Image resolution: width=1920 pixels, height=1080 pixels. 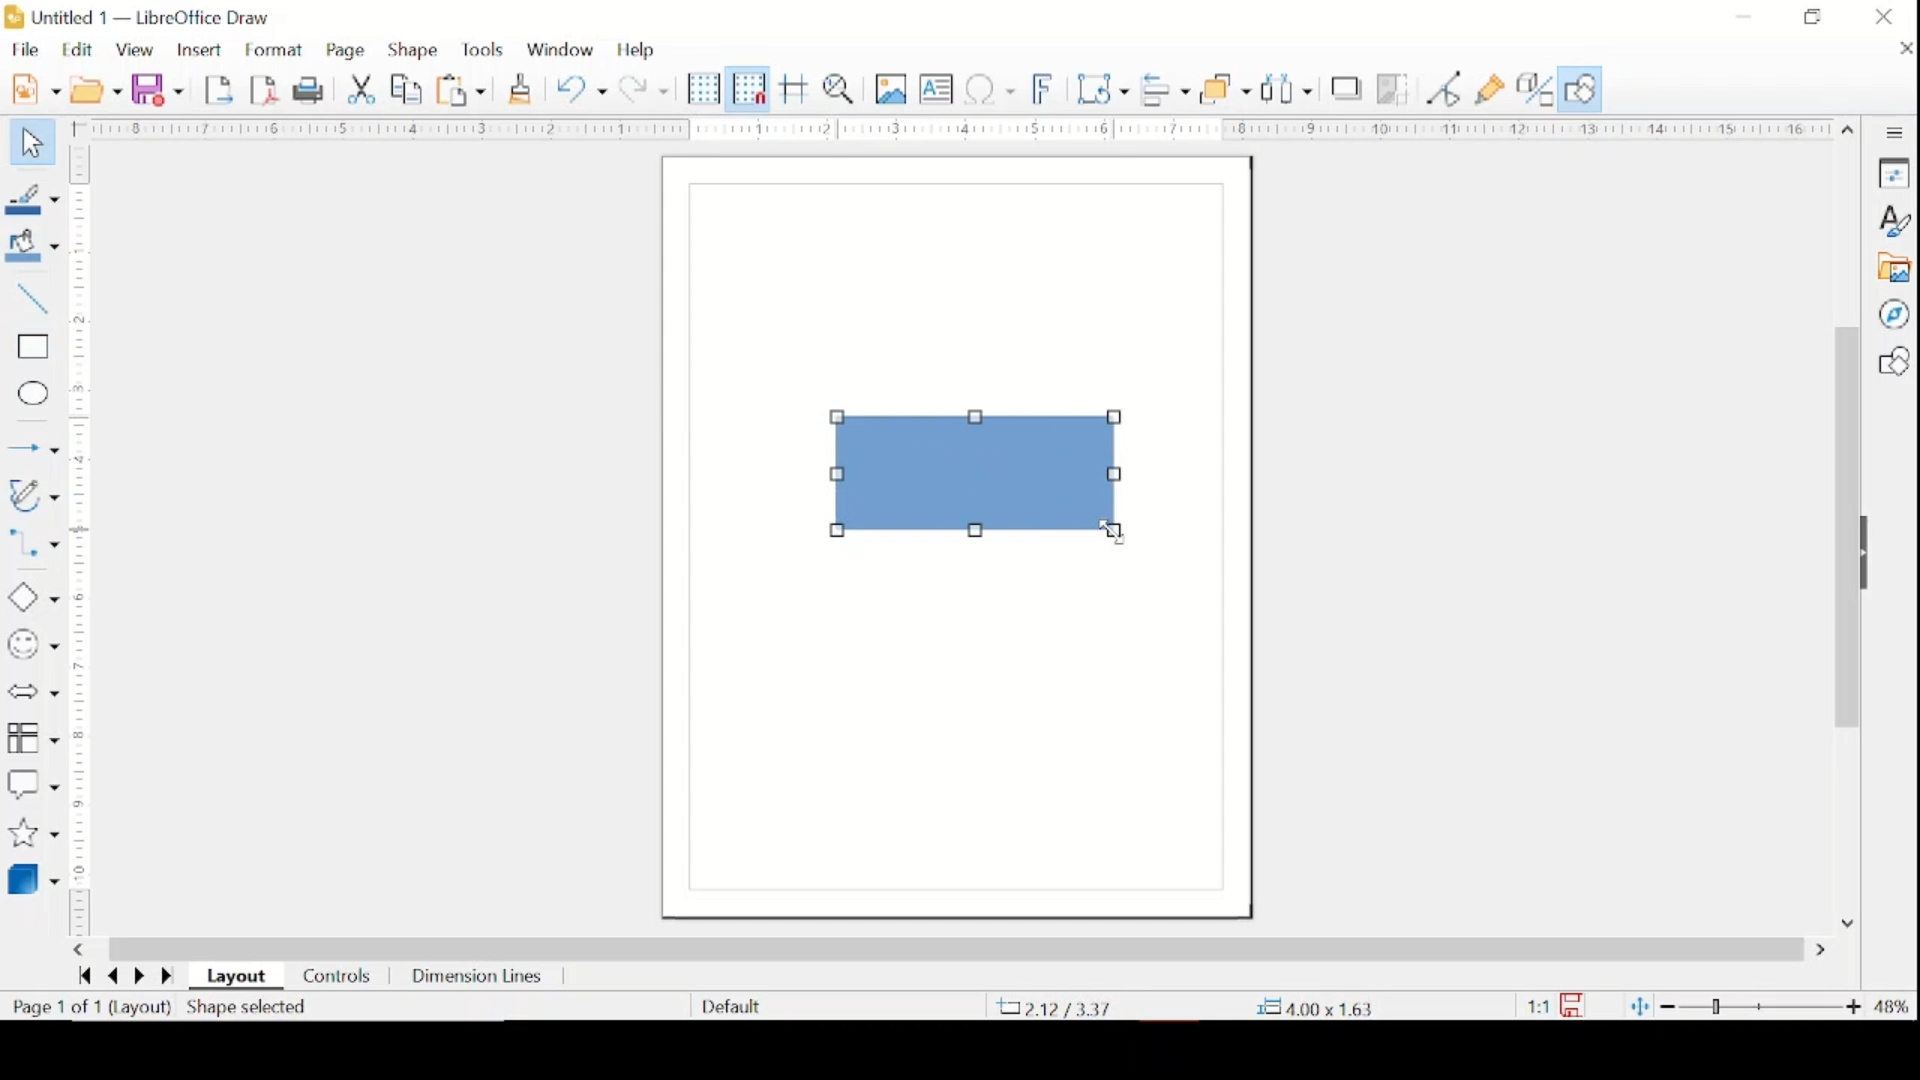 What do you see at coordinates (80, 49) in the screenshot?
I see `edit` at bounding box center [80, 49].